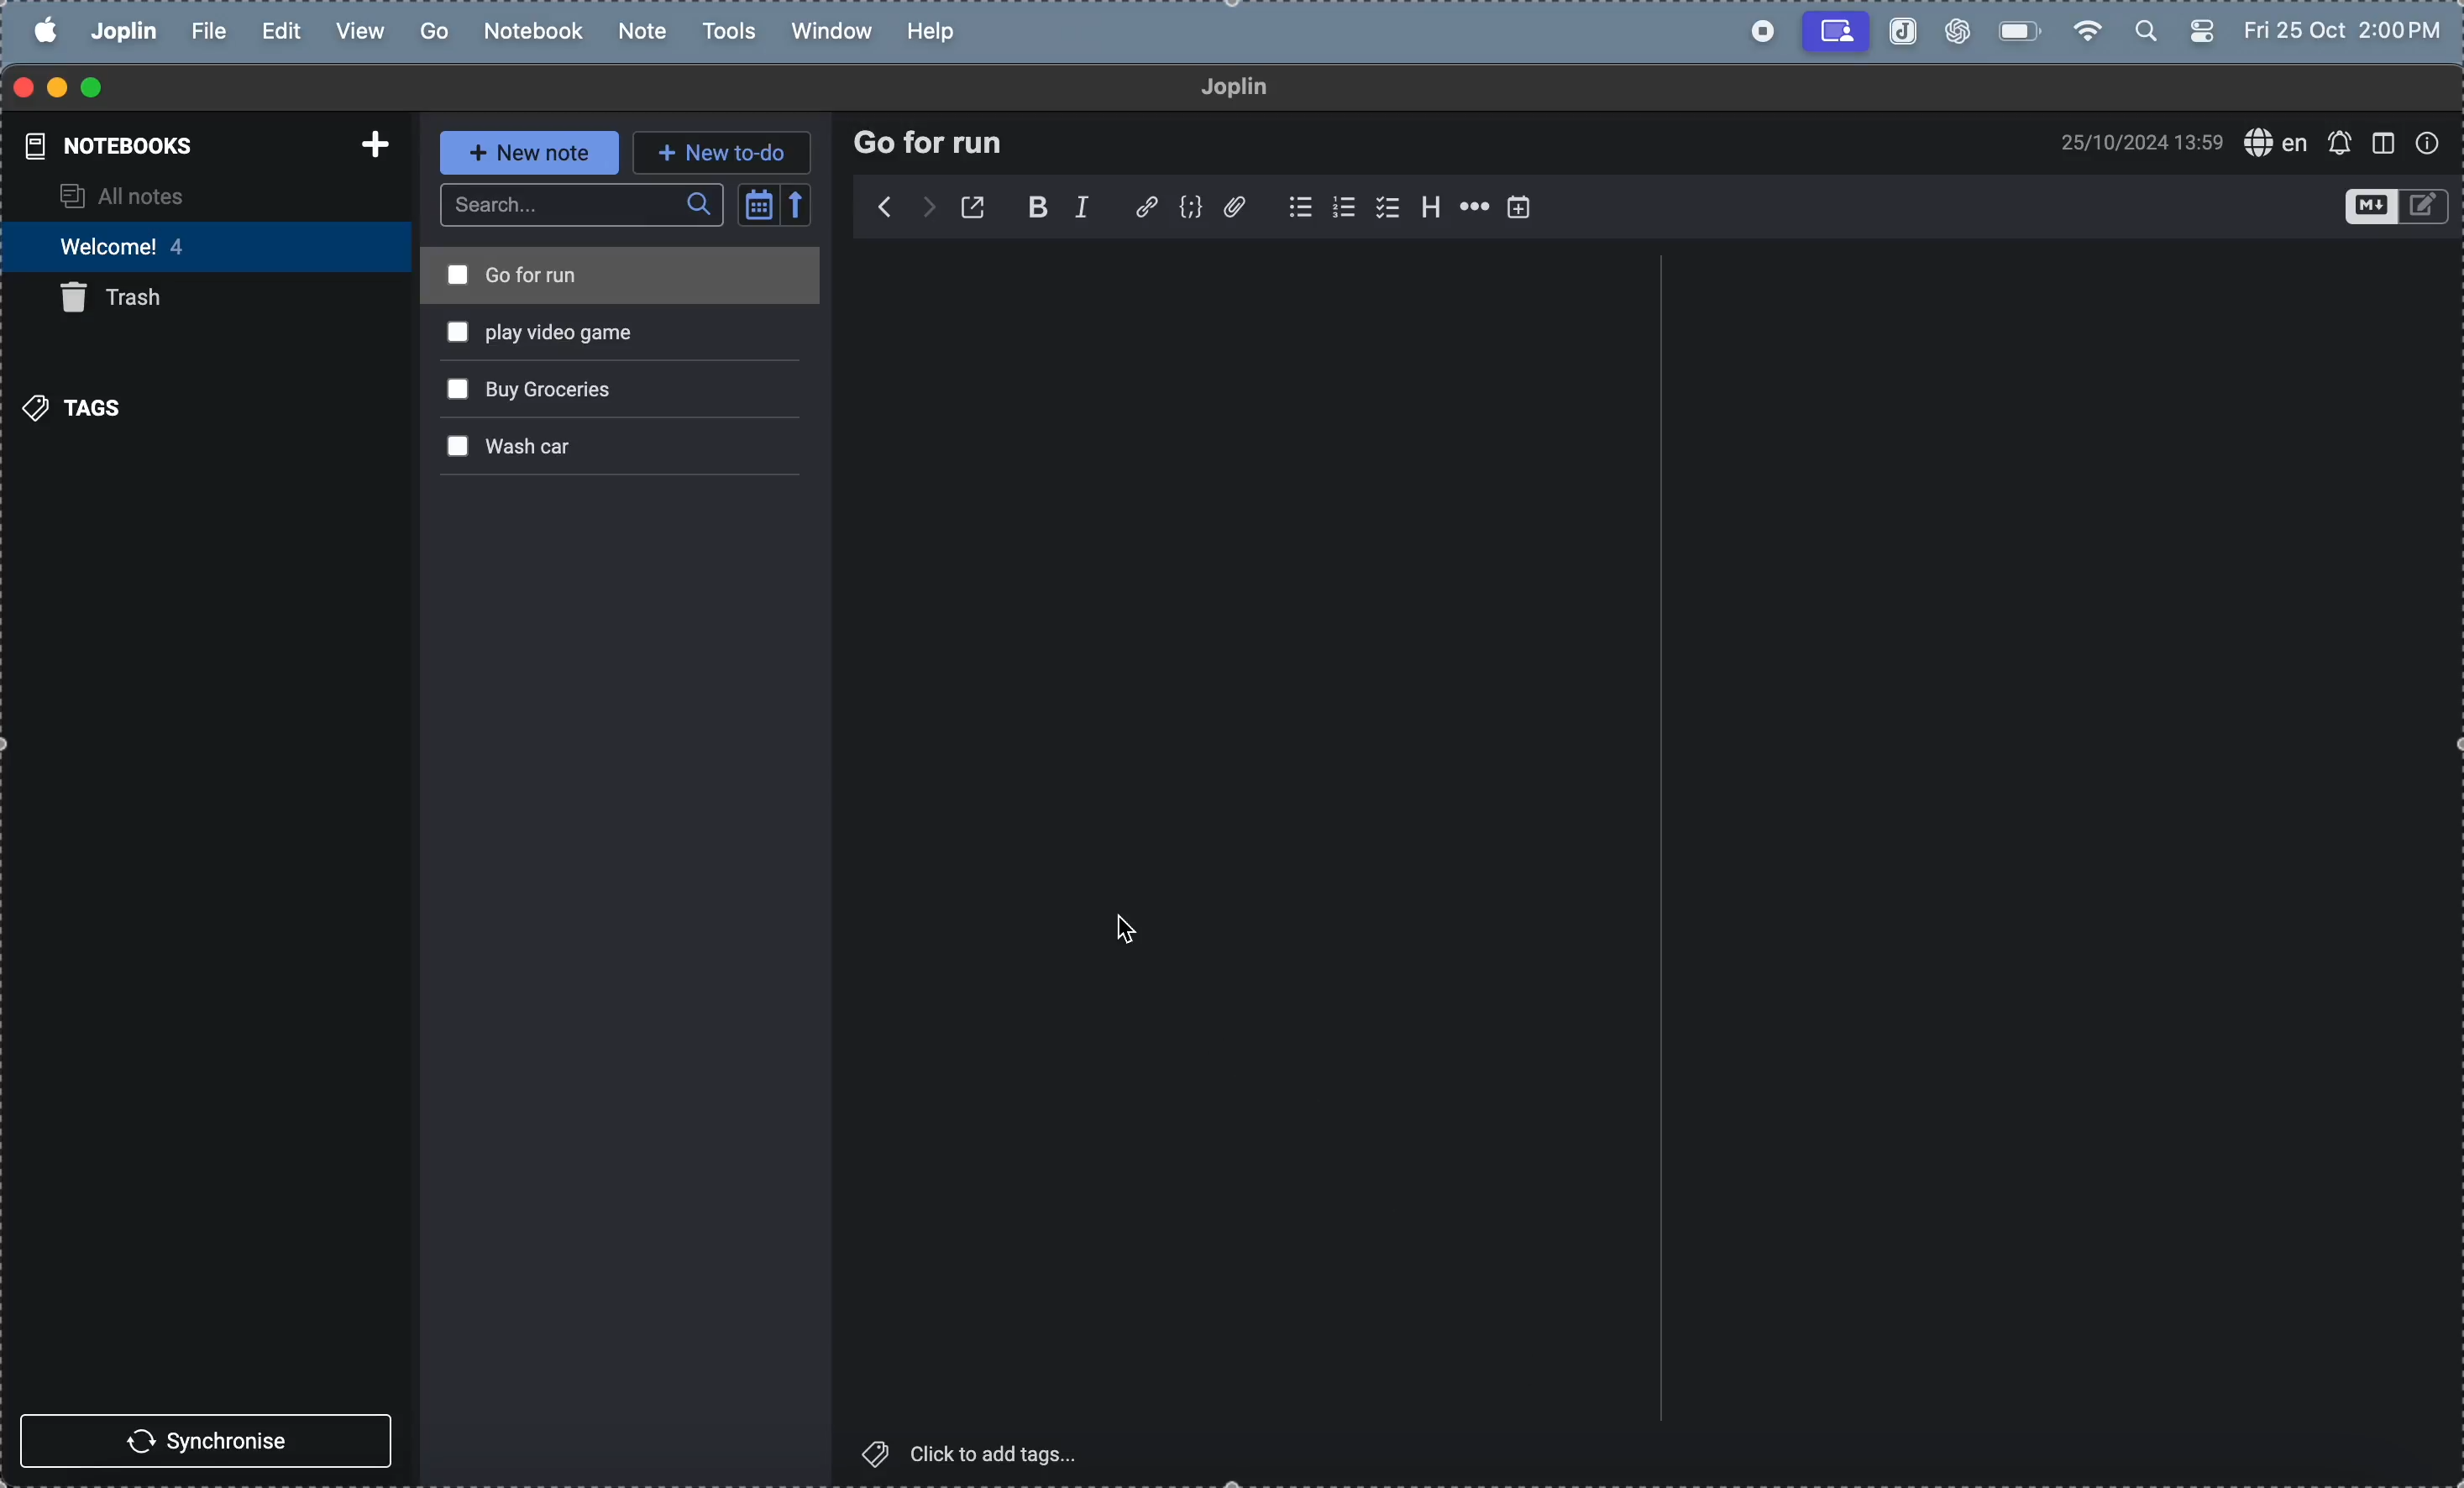 The height and width of the screenshot is (1488, 2464). I want to click on joplin opened, so click(1898, 32).